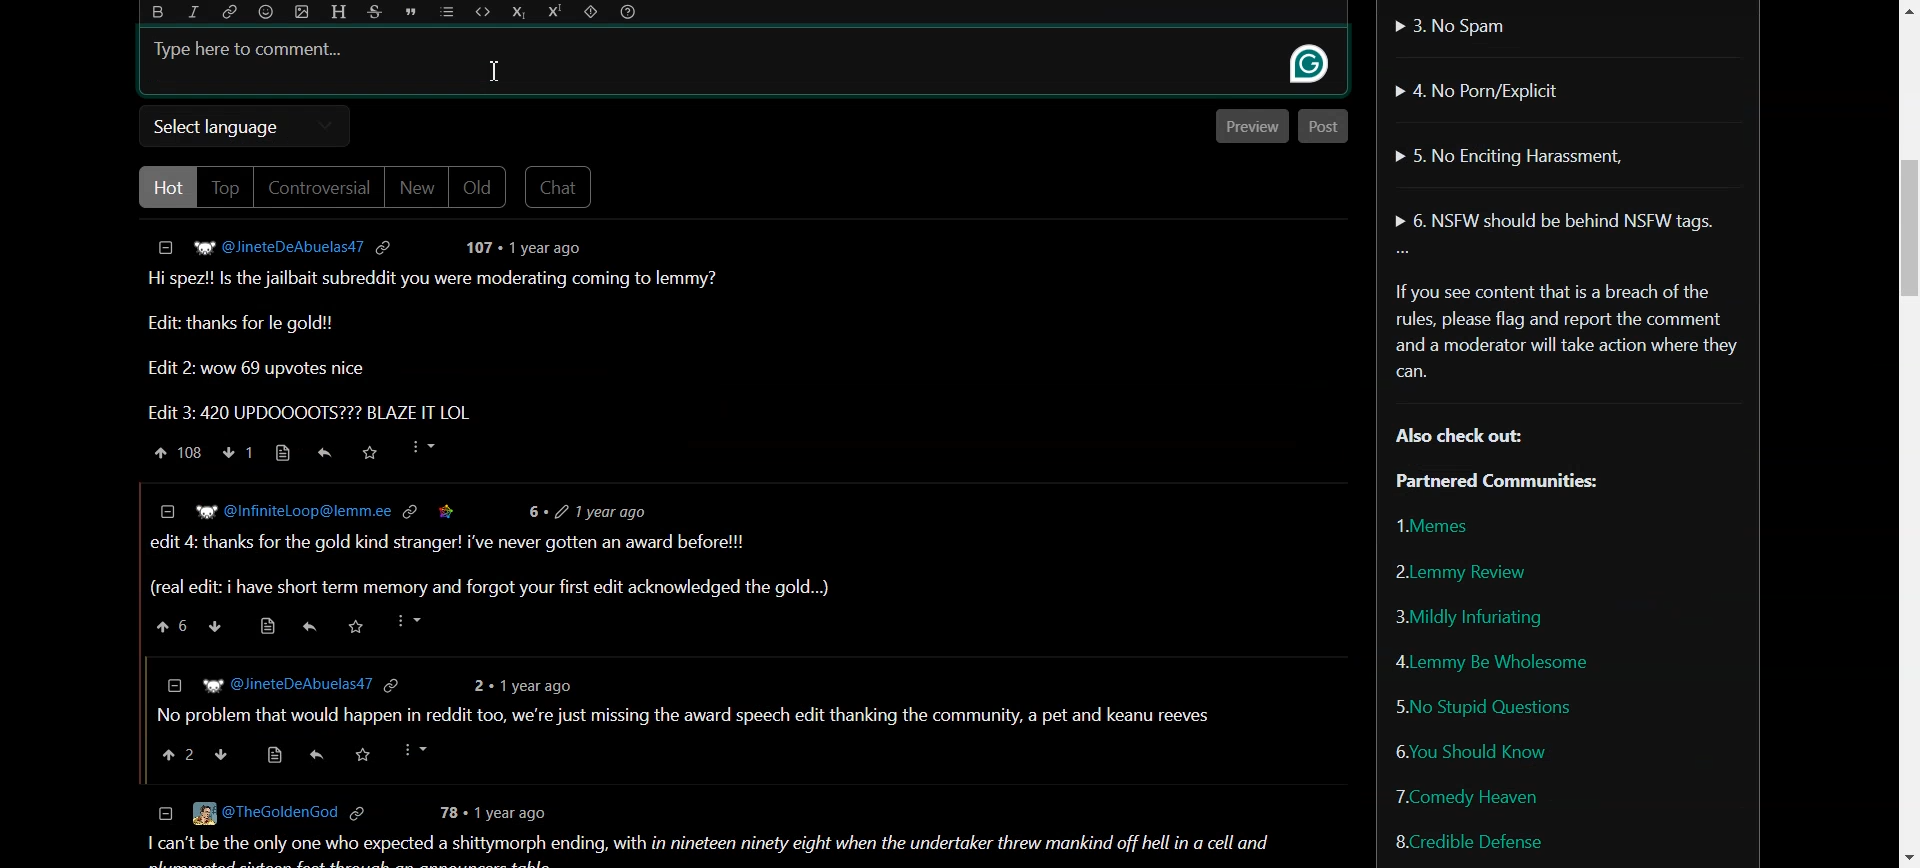  I want to click on Italic, so click(194, 13).